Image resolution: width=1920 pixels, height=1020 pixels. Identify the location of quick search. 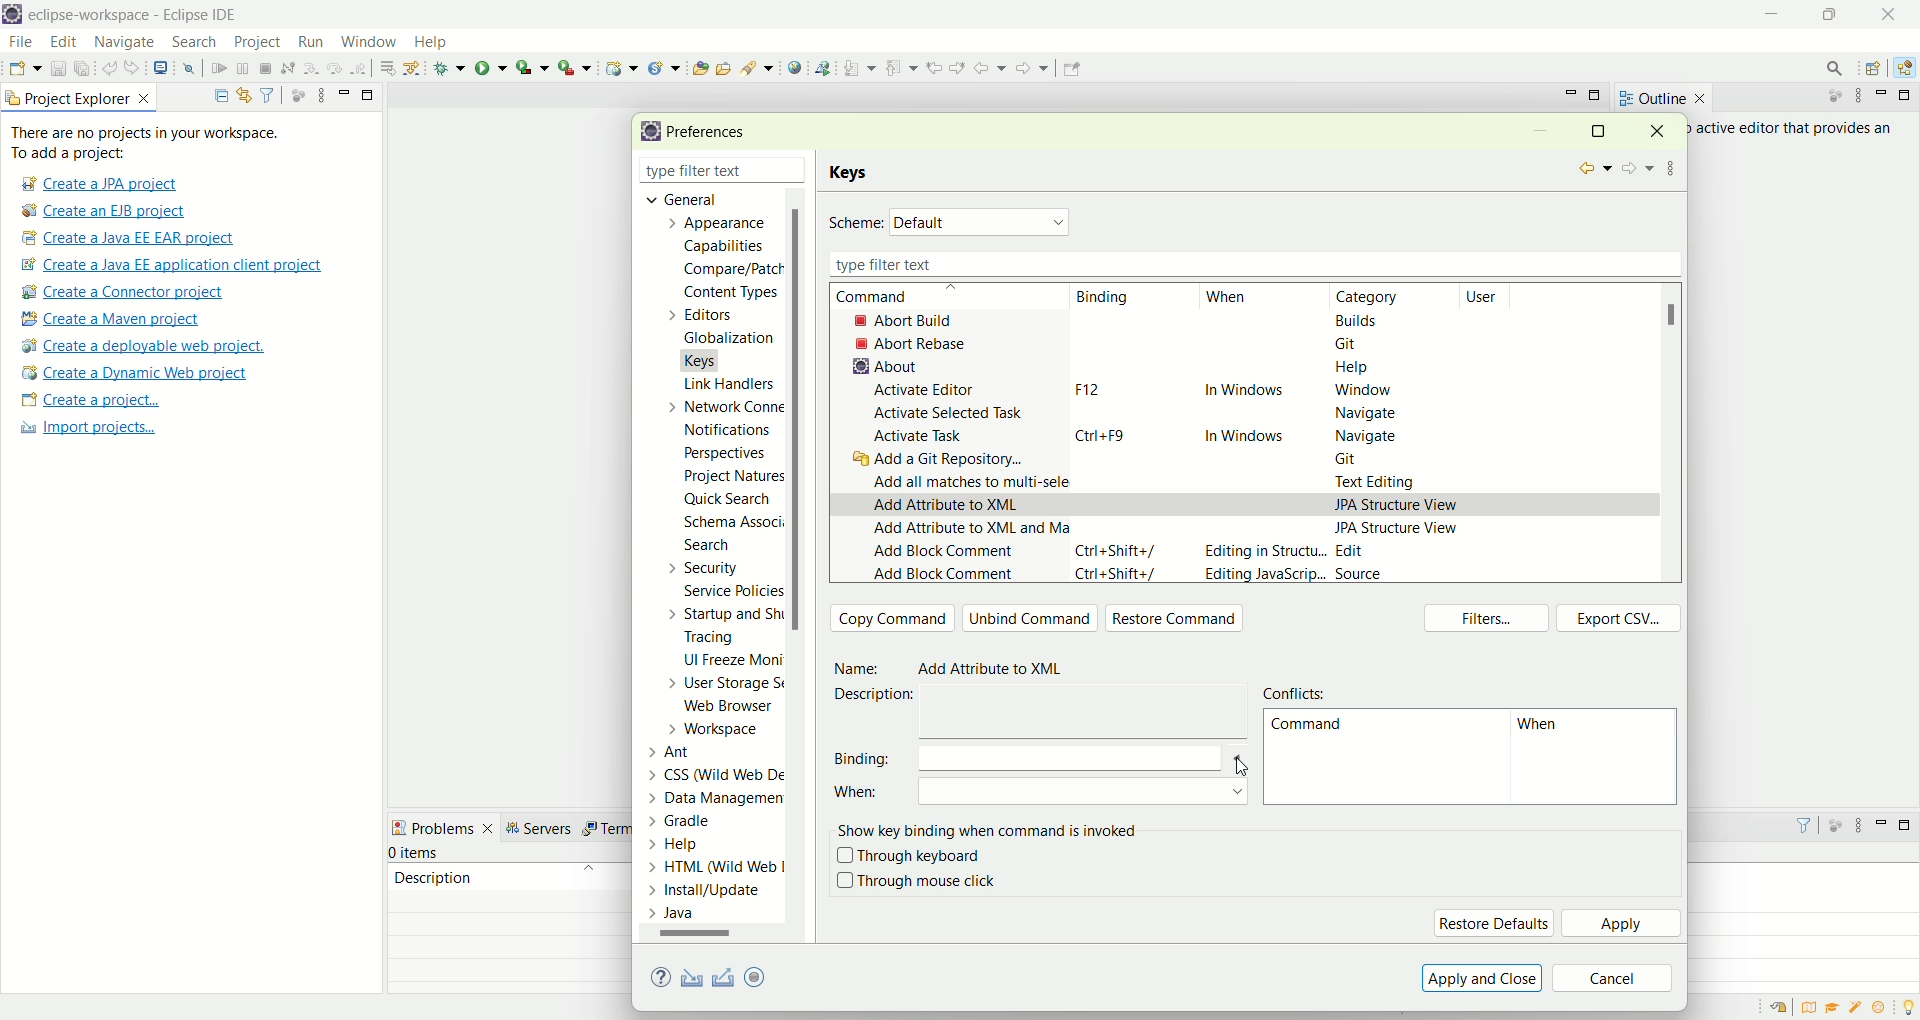
(728, 502).